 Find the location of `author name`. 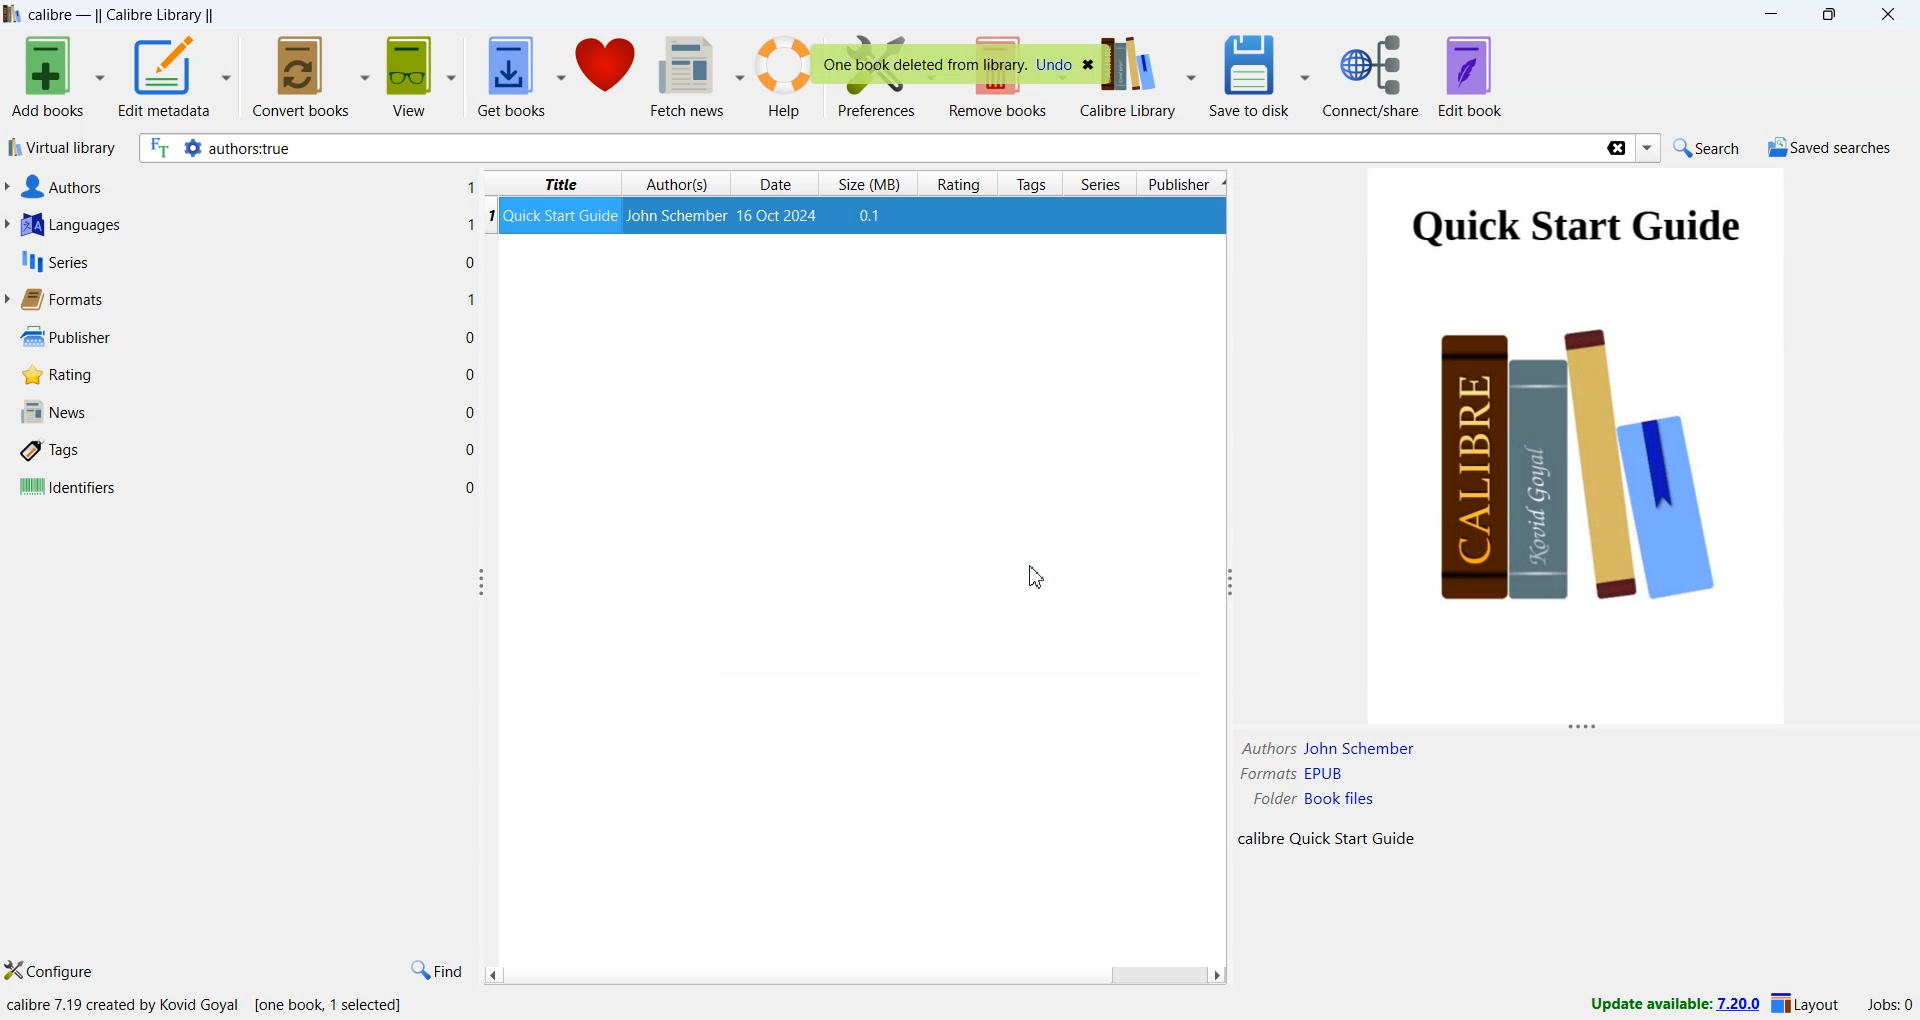

author name is located at coordinates (1329, 750).